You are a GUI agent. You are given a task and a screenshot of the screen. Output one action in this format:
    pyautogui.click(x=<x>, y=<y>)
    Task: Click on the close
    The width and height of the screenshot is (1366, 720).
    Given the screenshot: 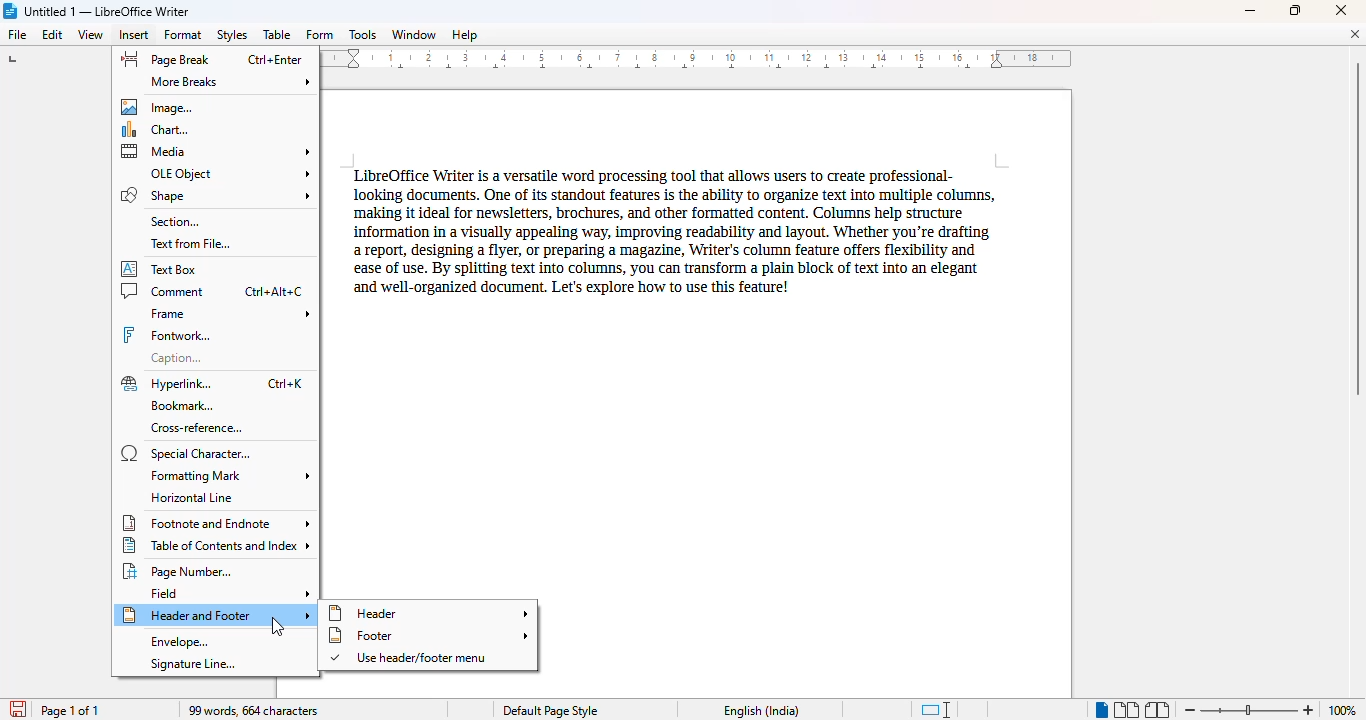 What is the action you would take?
    pyautogui.click(x=1343, y=10)
    